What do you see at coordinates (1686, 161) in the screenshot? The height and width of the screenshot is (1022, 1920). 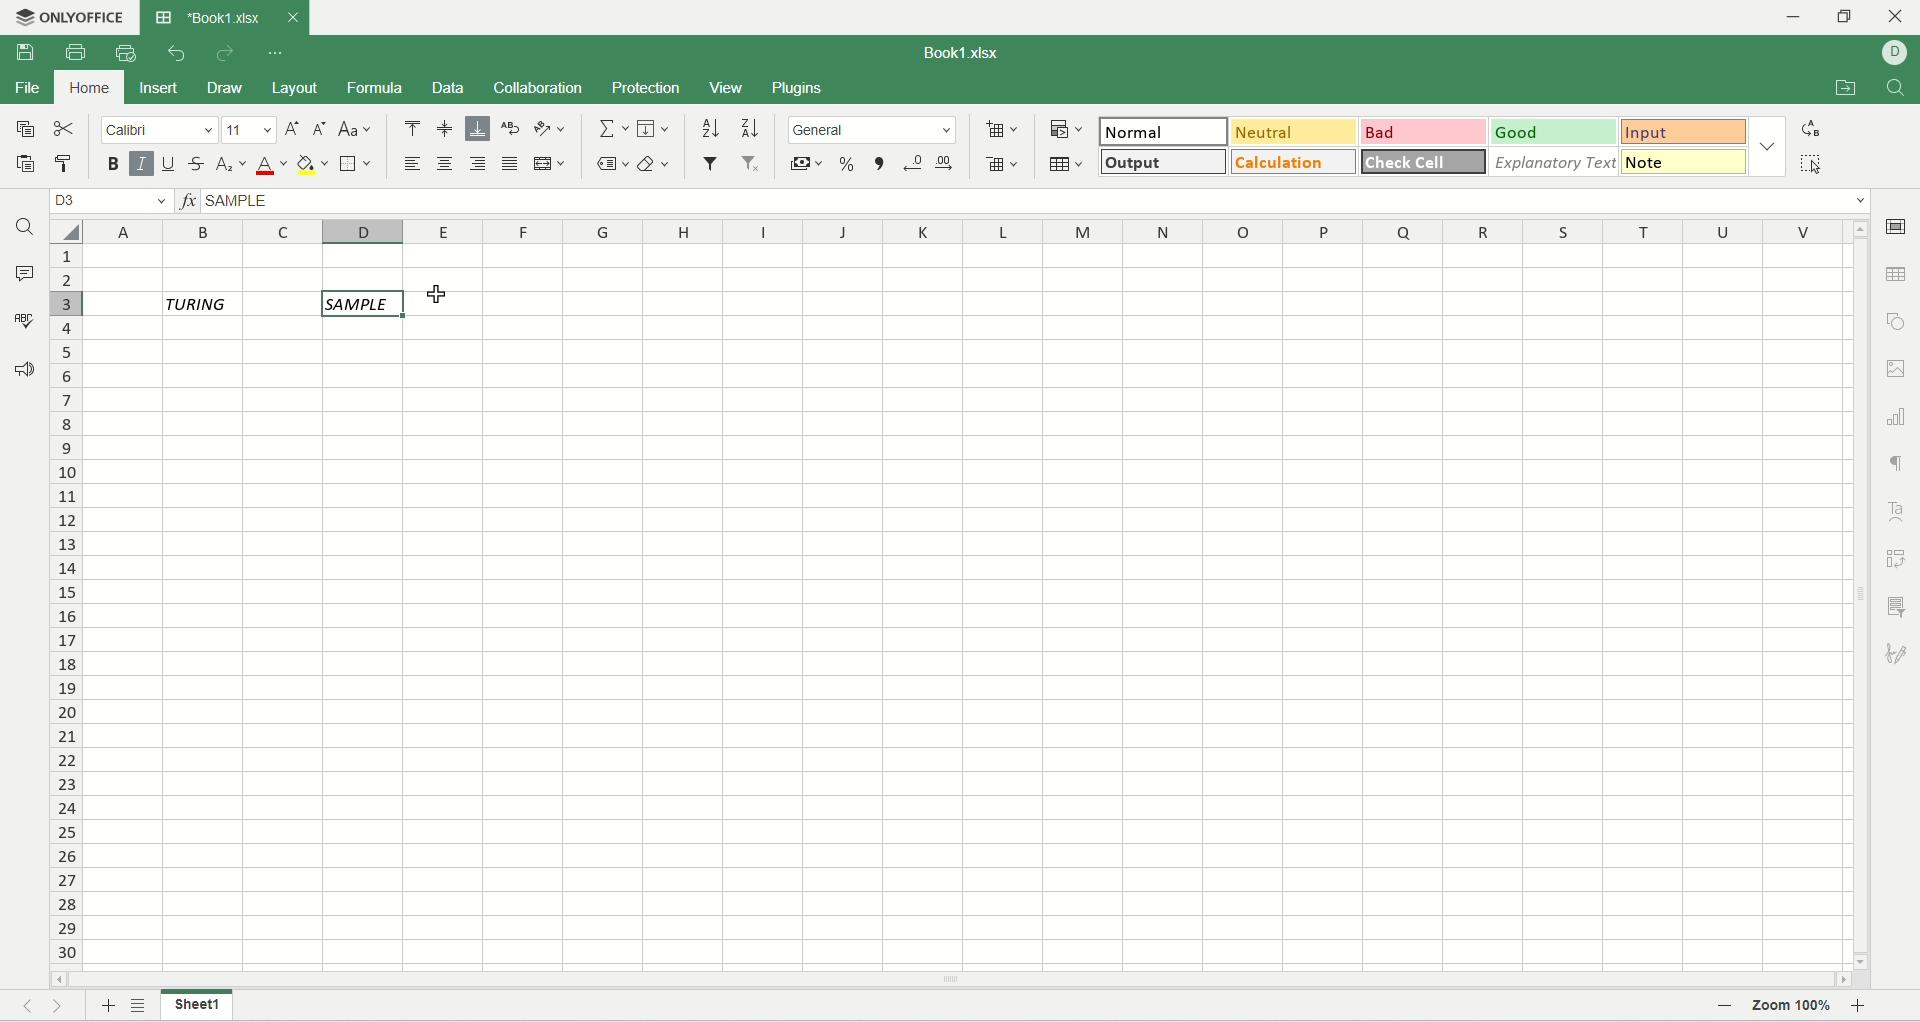 I see `note` at bounding box center [1686, 161].